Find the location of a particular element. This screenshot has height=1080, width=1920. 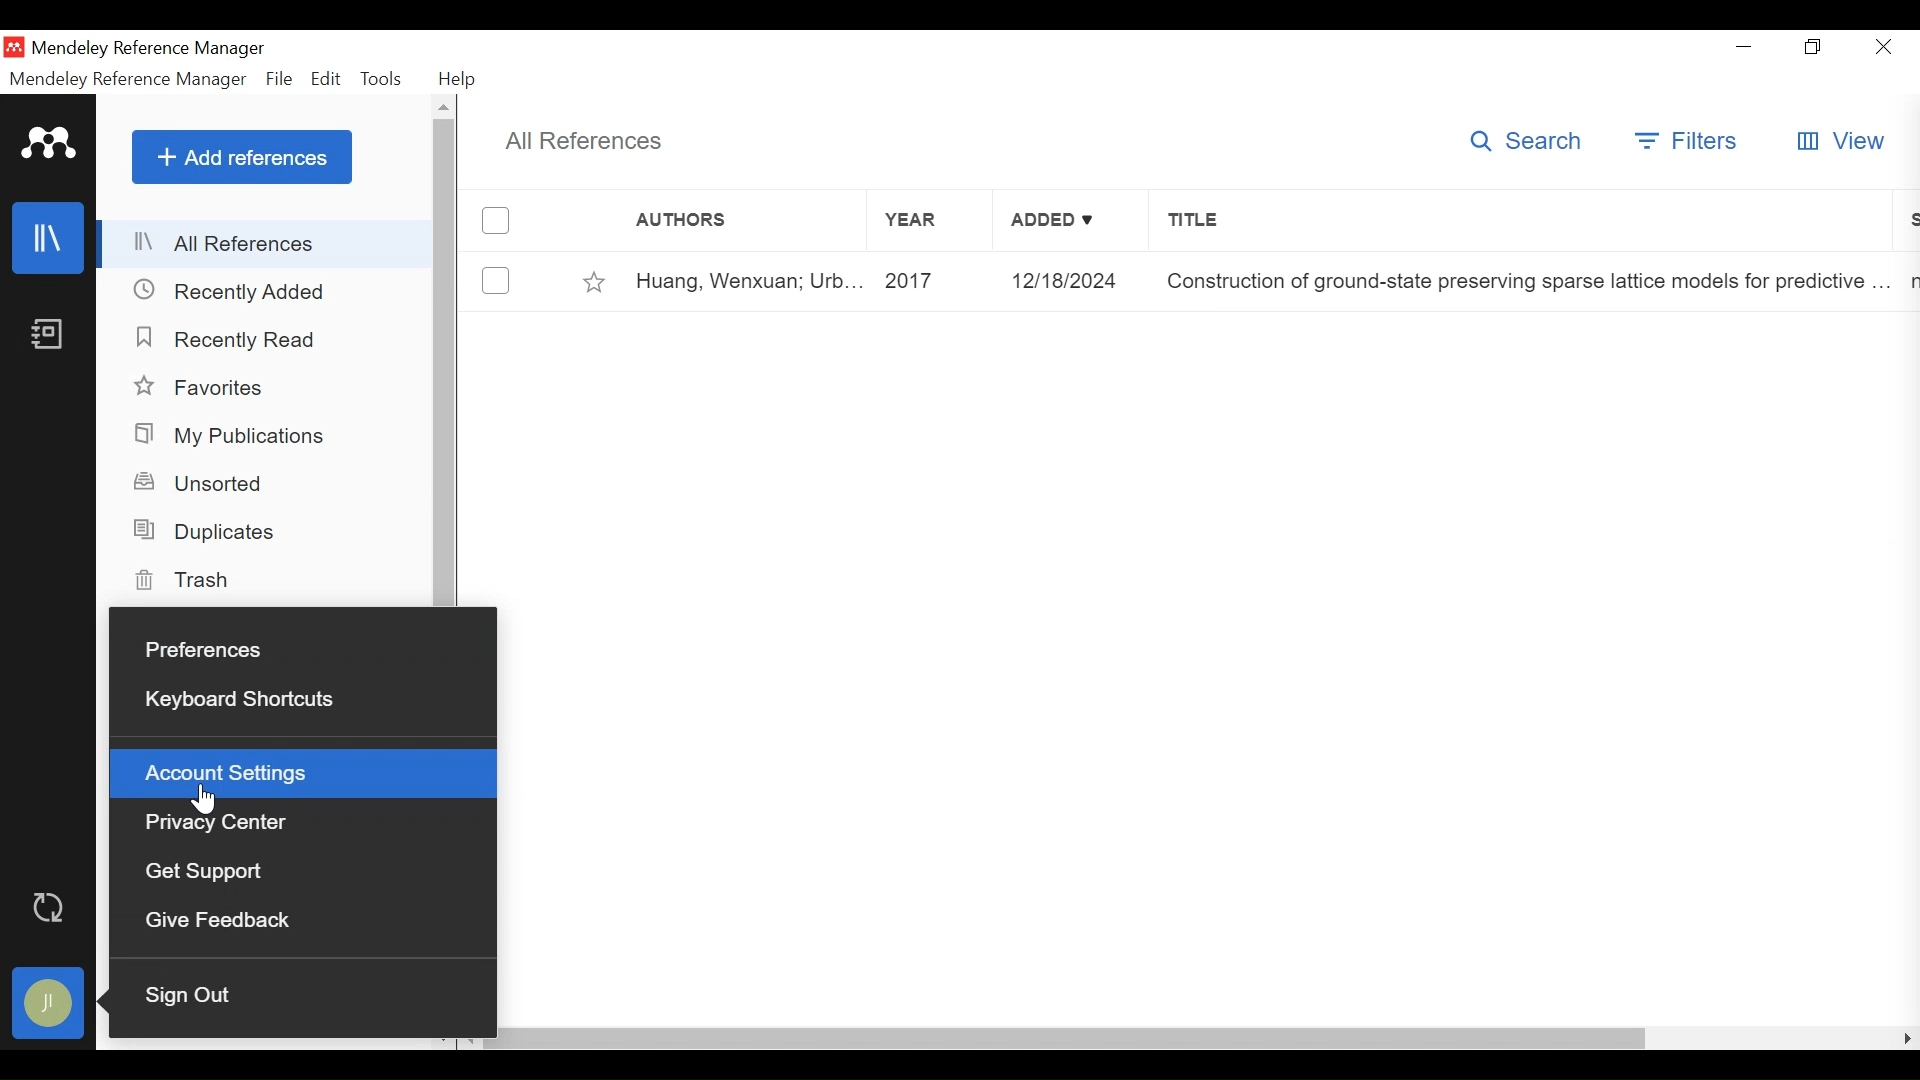

Scroll Right is located at coordinates (1908, 1039).